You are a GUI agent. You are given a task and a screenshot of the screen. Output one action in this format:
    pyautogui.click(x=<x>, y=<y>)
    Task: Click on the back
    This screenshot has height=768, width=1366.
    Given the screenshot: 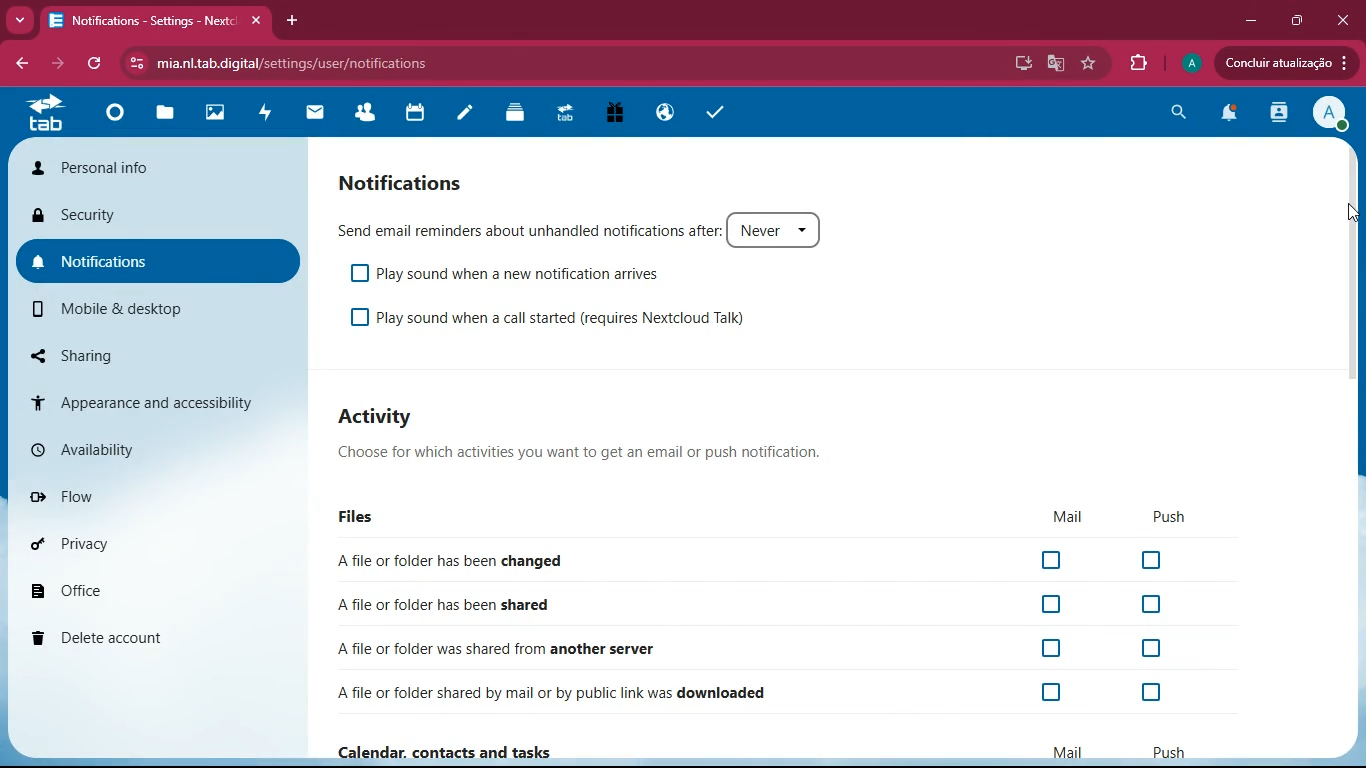 What is the action you would take?
    pyautogui.click(x=57, y=66)
    